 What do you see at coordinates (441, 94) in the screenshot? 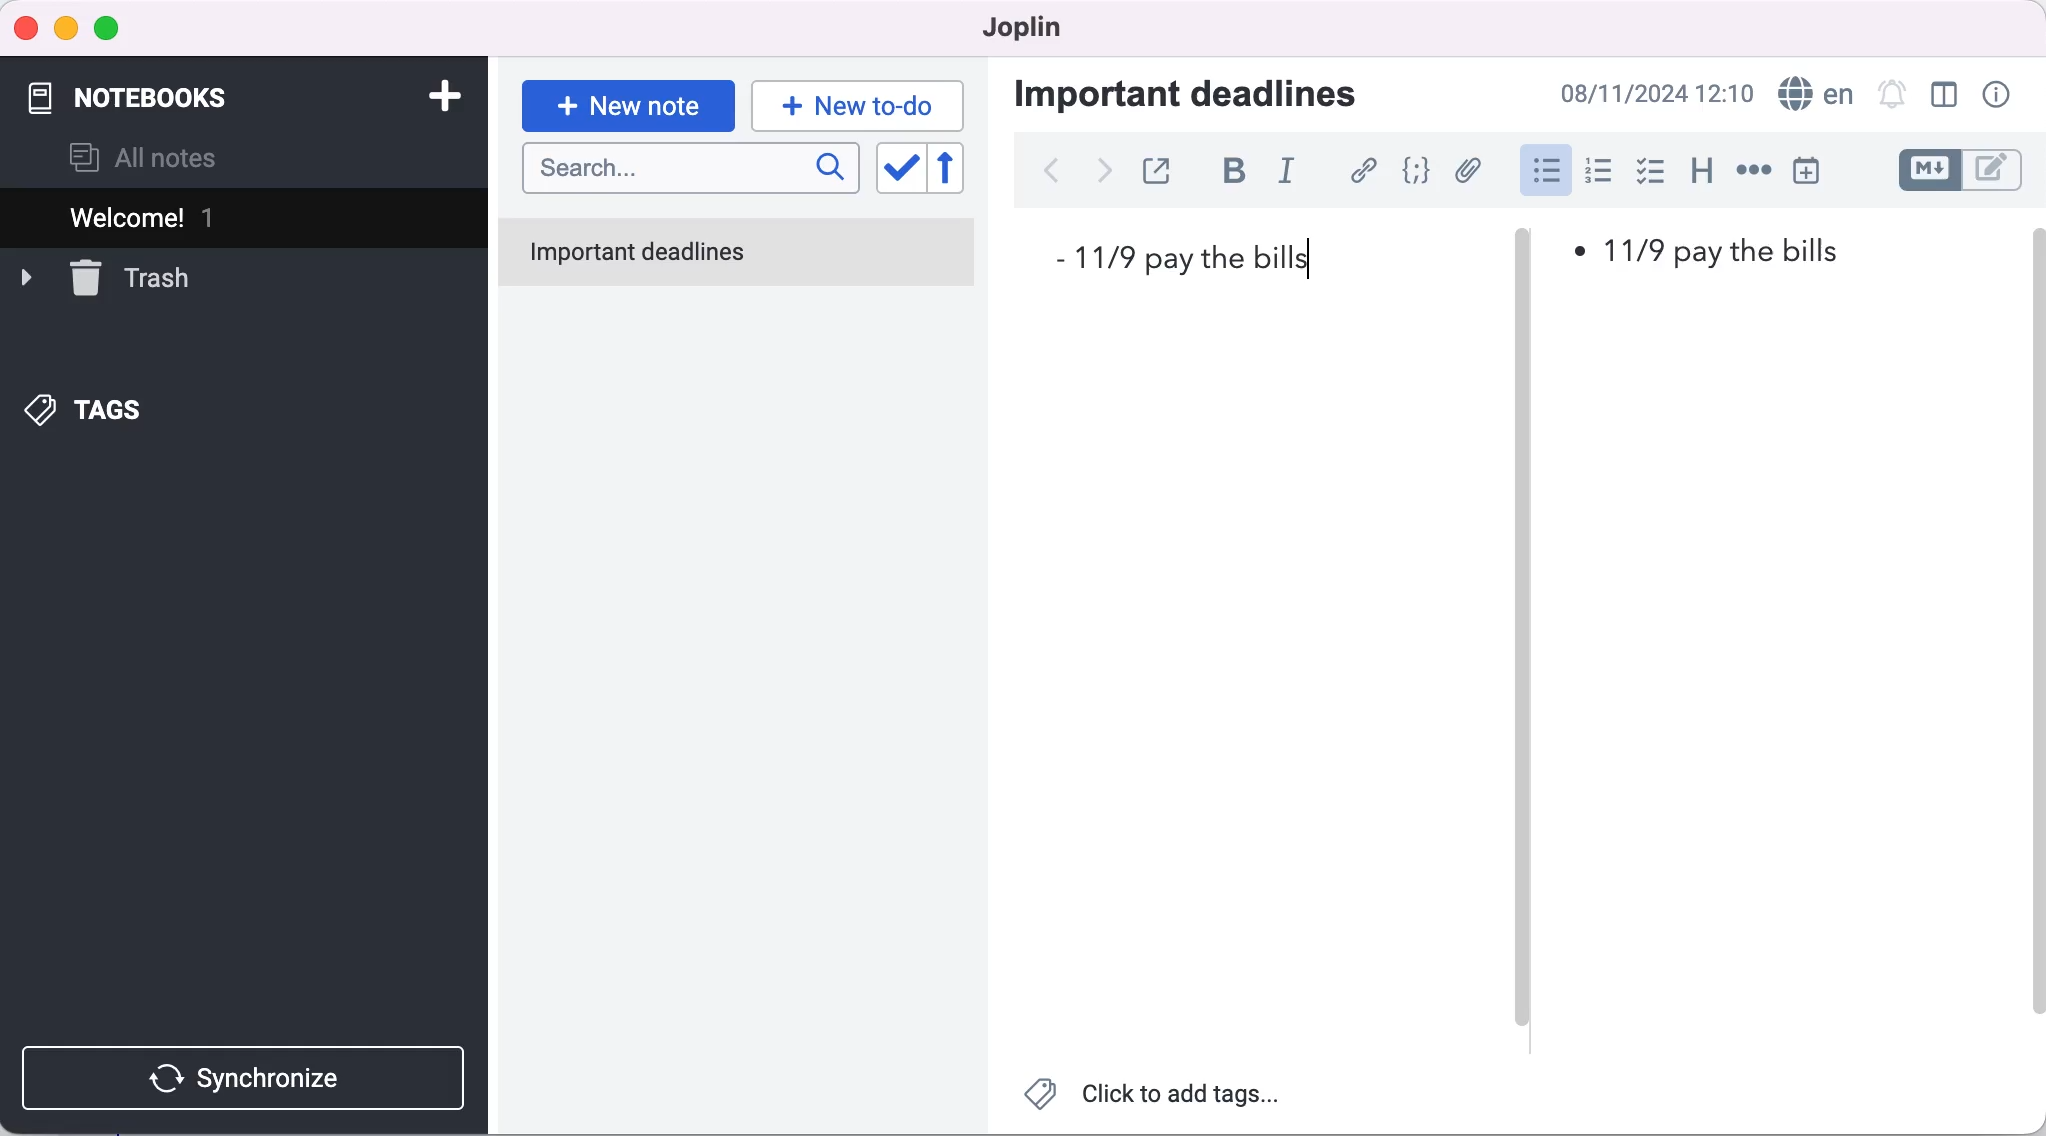
I see `add notebook` at bounding box center [441, 94].